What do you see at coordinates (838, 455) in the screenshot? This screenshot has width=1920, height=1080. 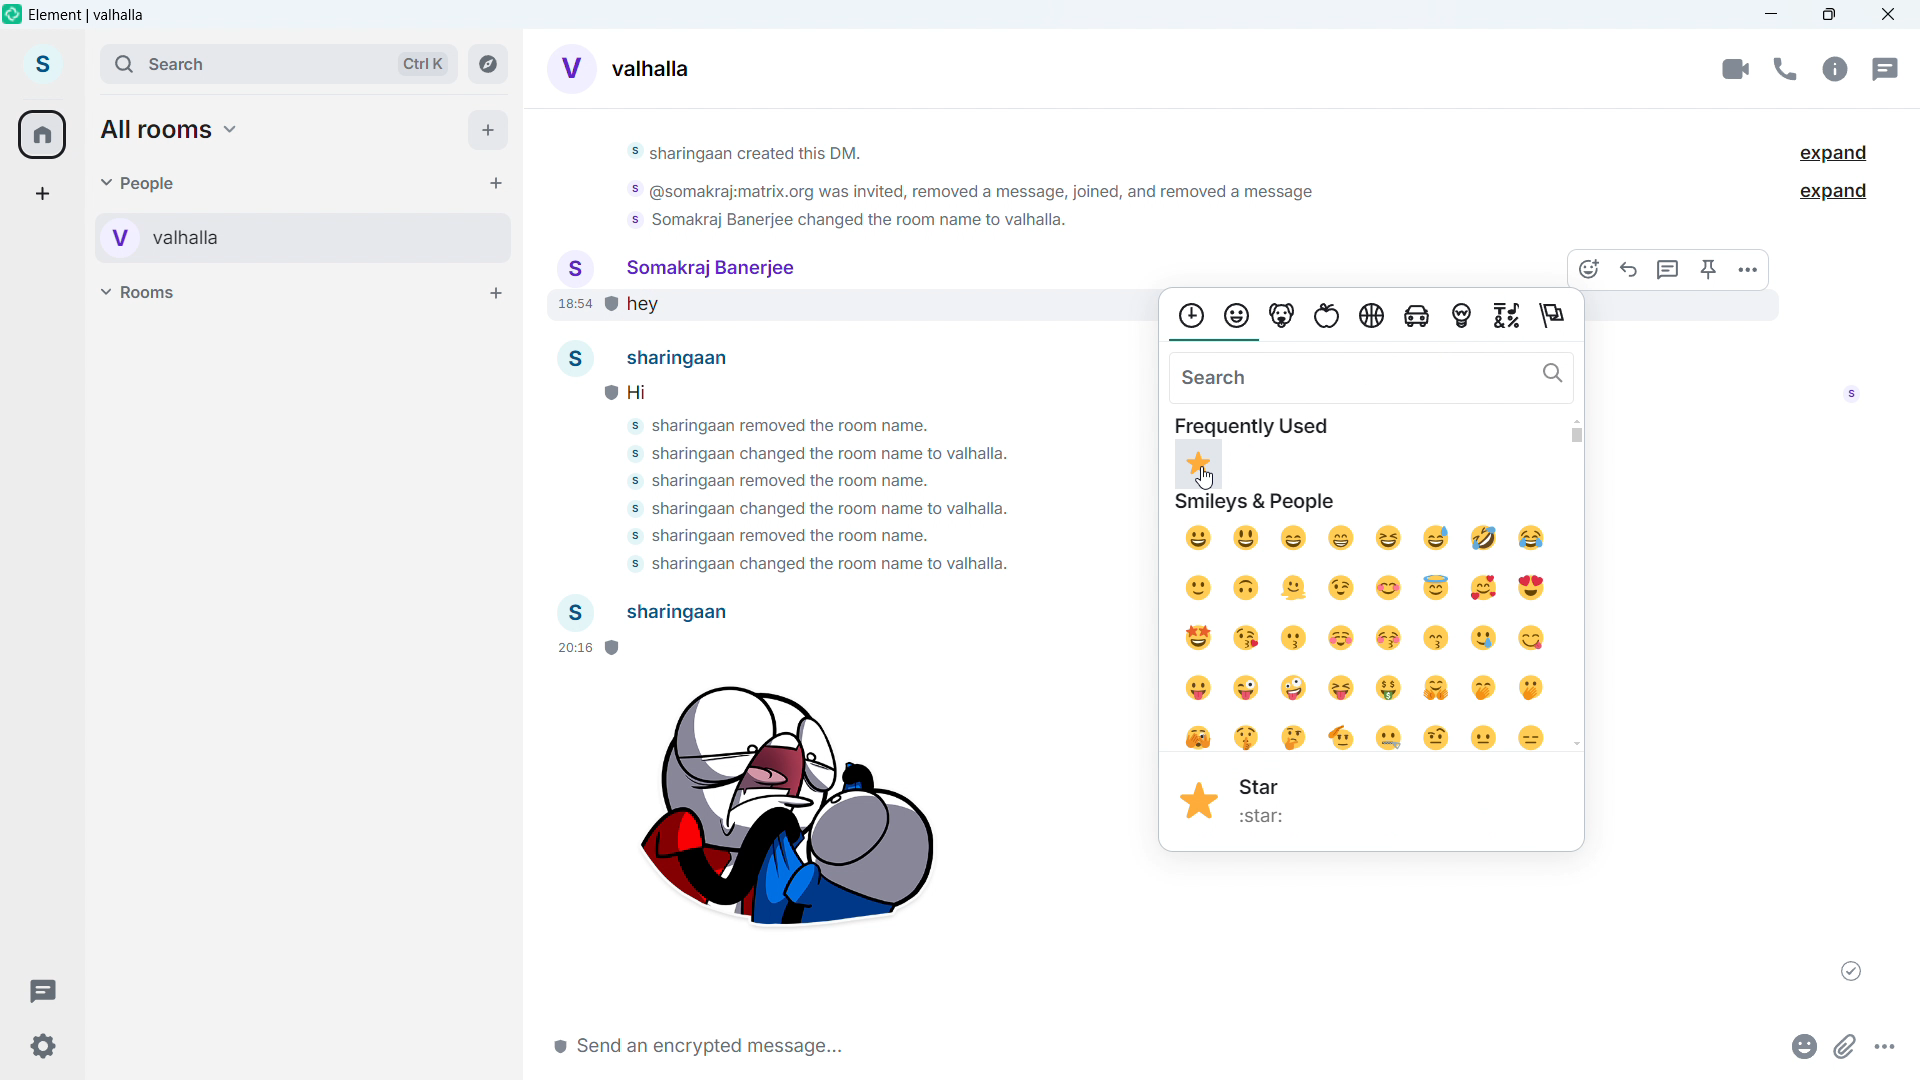 I see `somakraj banerjee charged the room name to valhalla` at bounding box center [838, 455].